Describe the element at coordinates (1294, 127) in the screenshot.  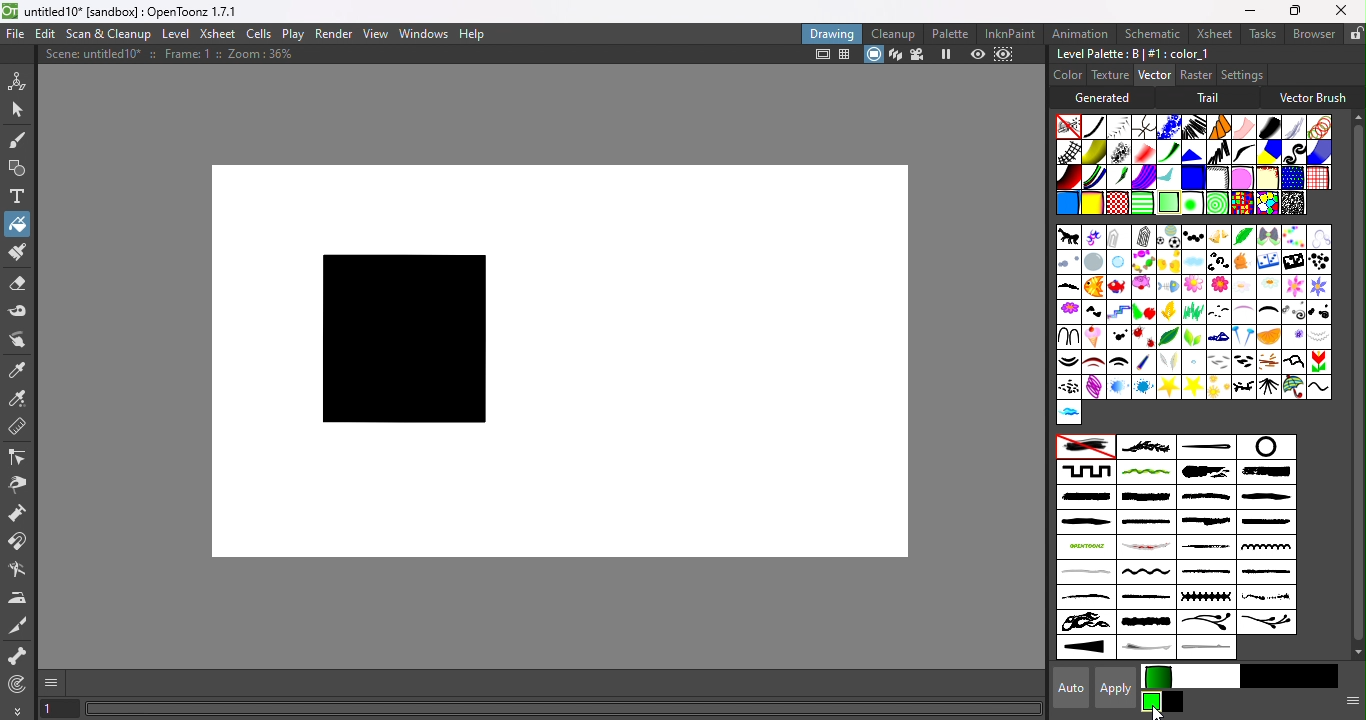
I see `Fuzz` at that location.